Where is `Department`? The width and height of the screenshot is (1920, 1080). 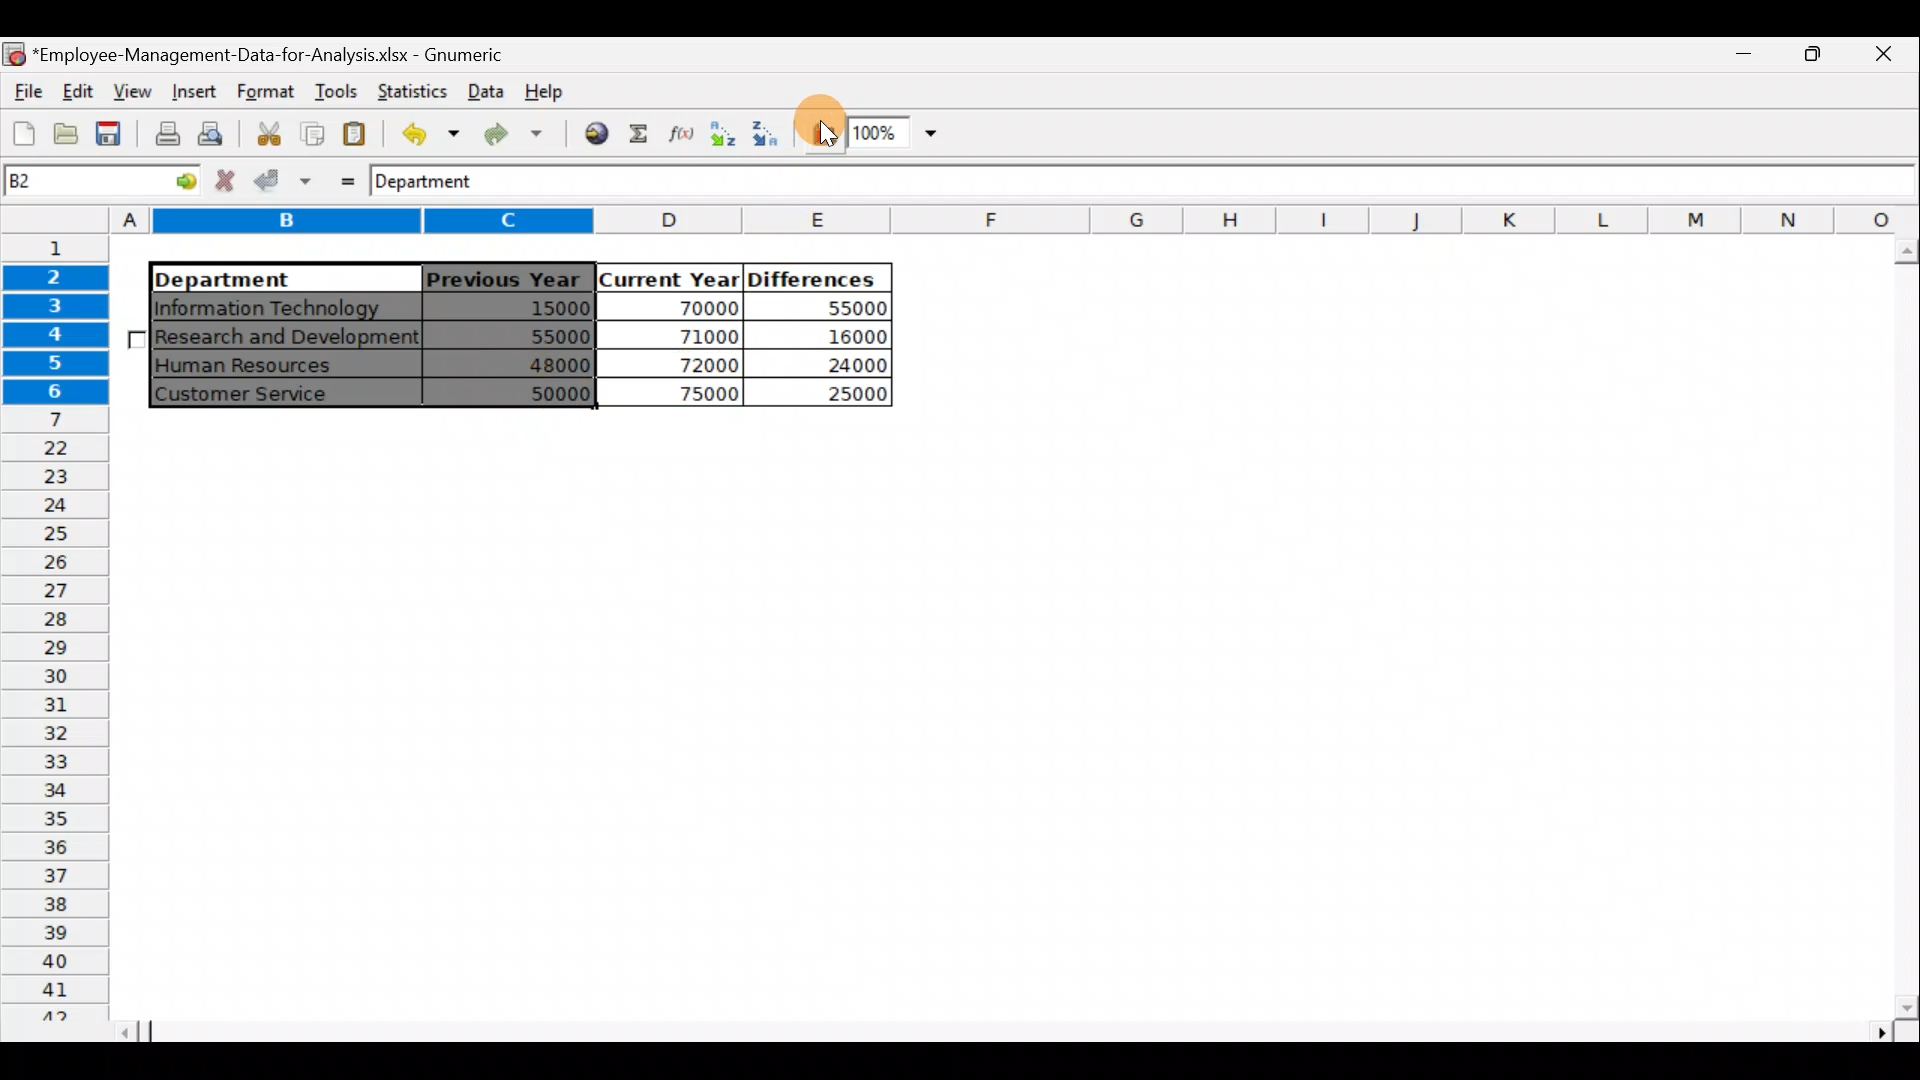 Department is located at coordinates (440, 183).